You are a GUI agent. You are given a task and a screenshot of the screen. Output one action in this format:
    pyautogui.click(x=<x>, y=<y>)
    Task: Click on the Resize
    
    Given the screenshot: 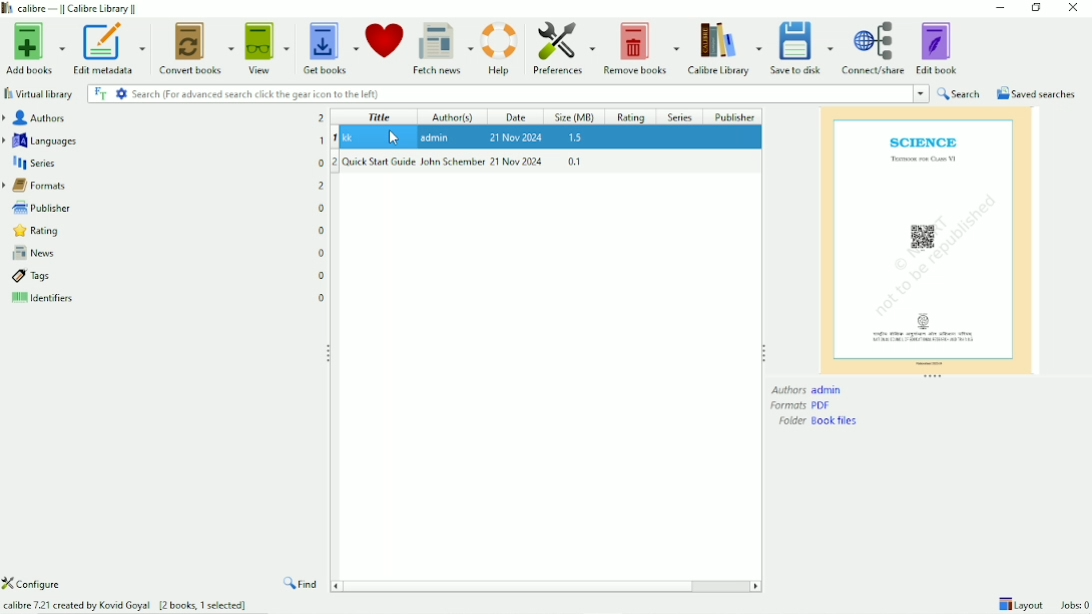 What is the action you would take?
    pyautogui.click(x=934, y=377)
    